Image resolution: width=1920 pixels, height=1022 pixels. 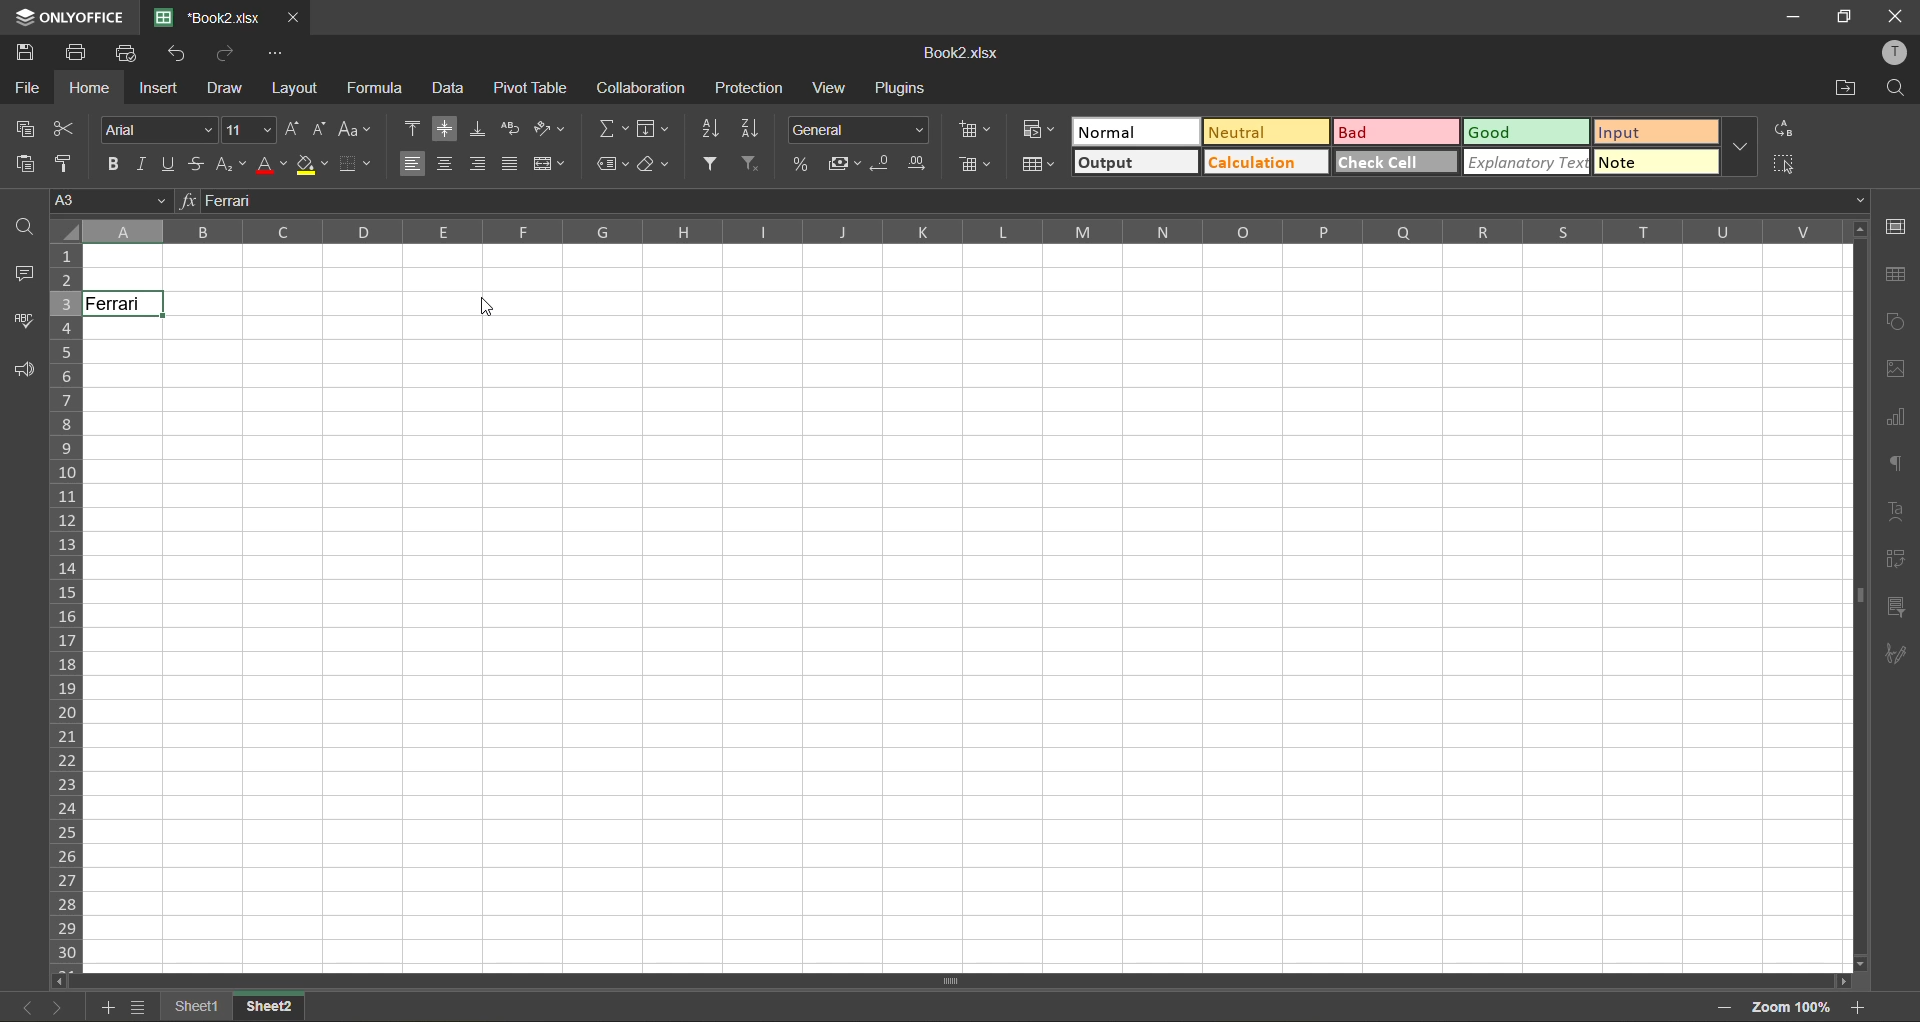 I want to click on cell settings, so click(x=1895, y=226).